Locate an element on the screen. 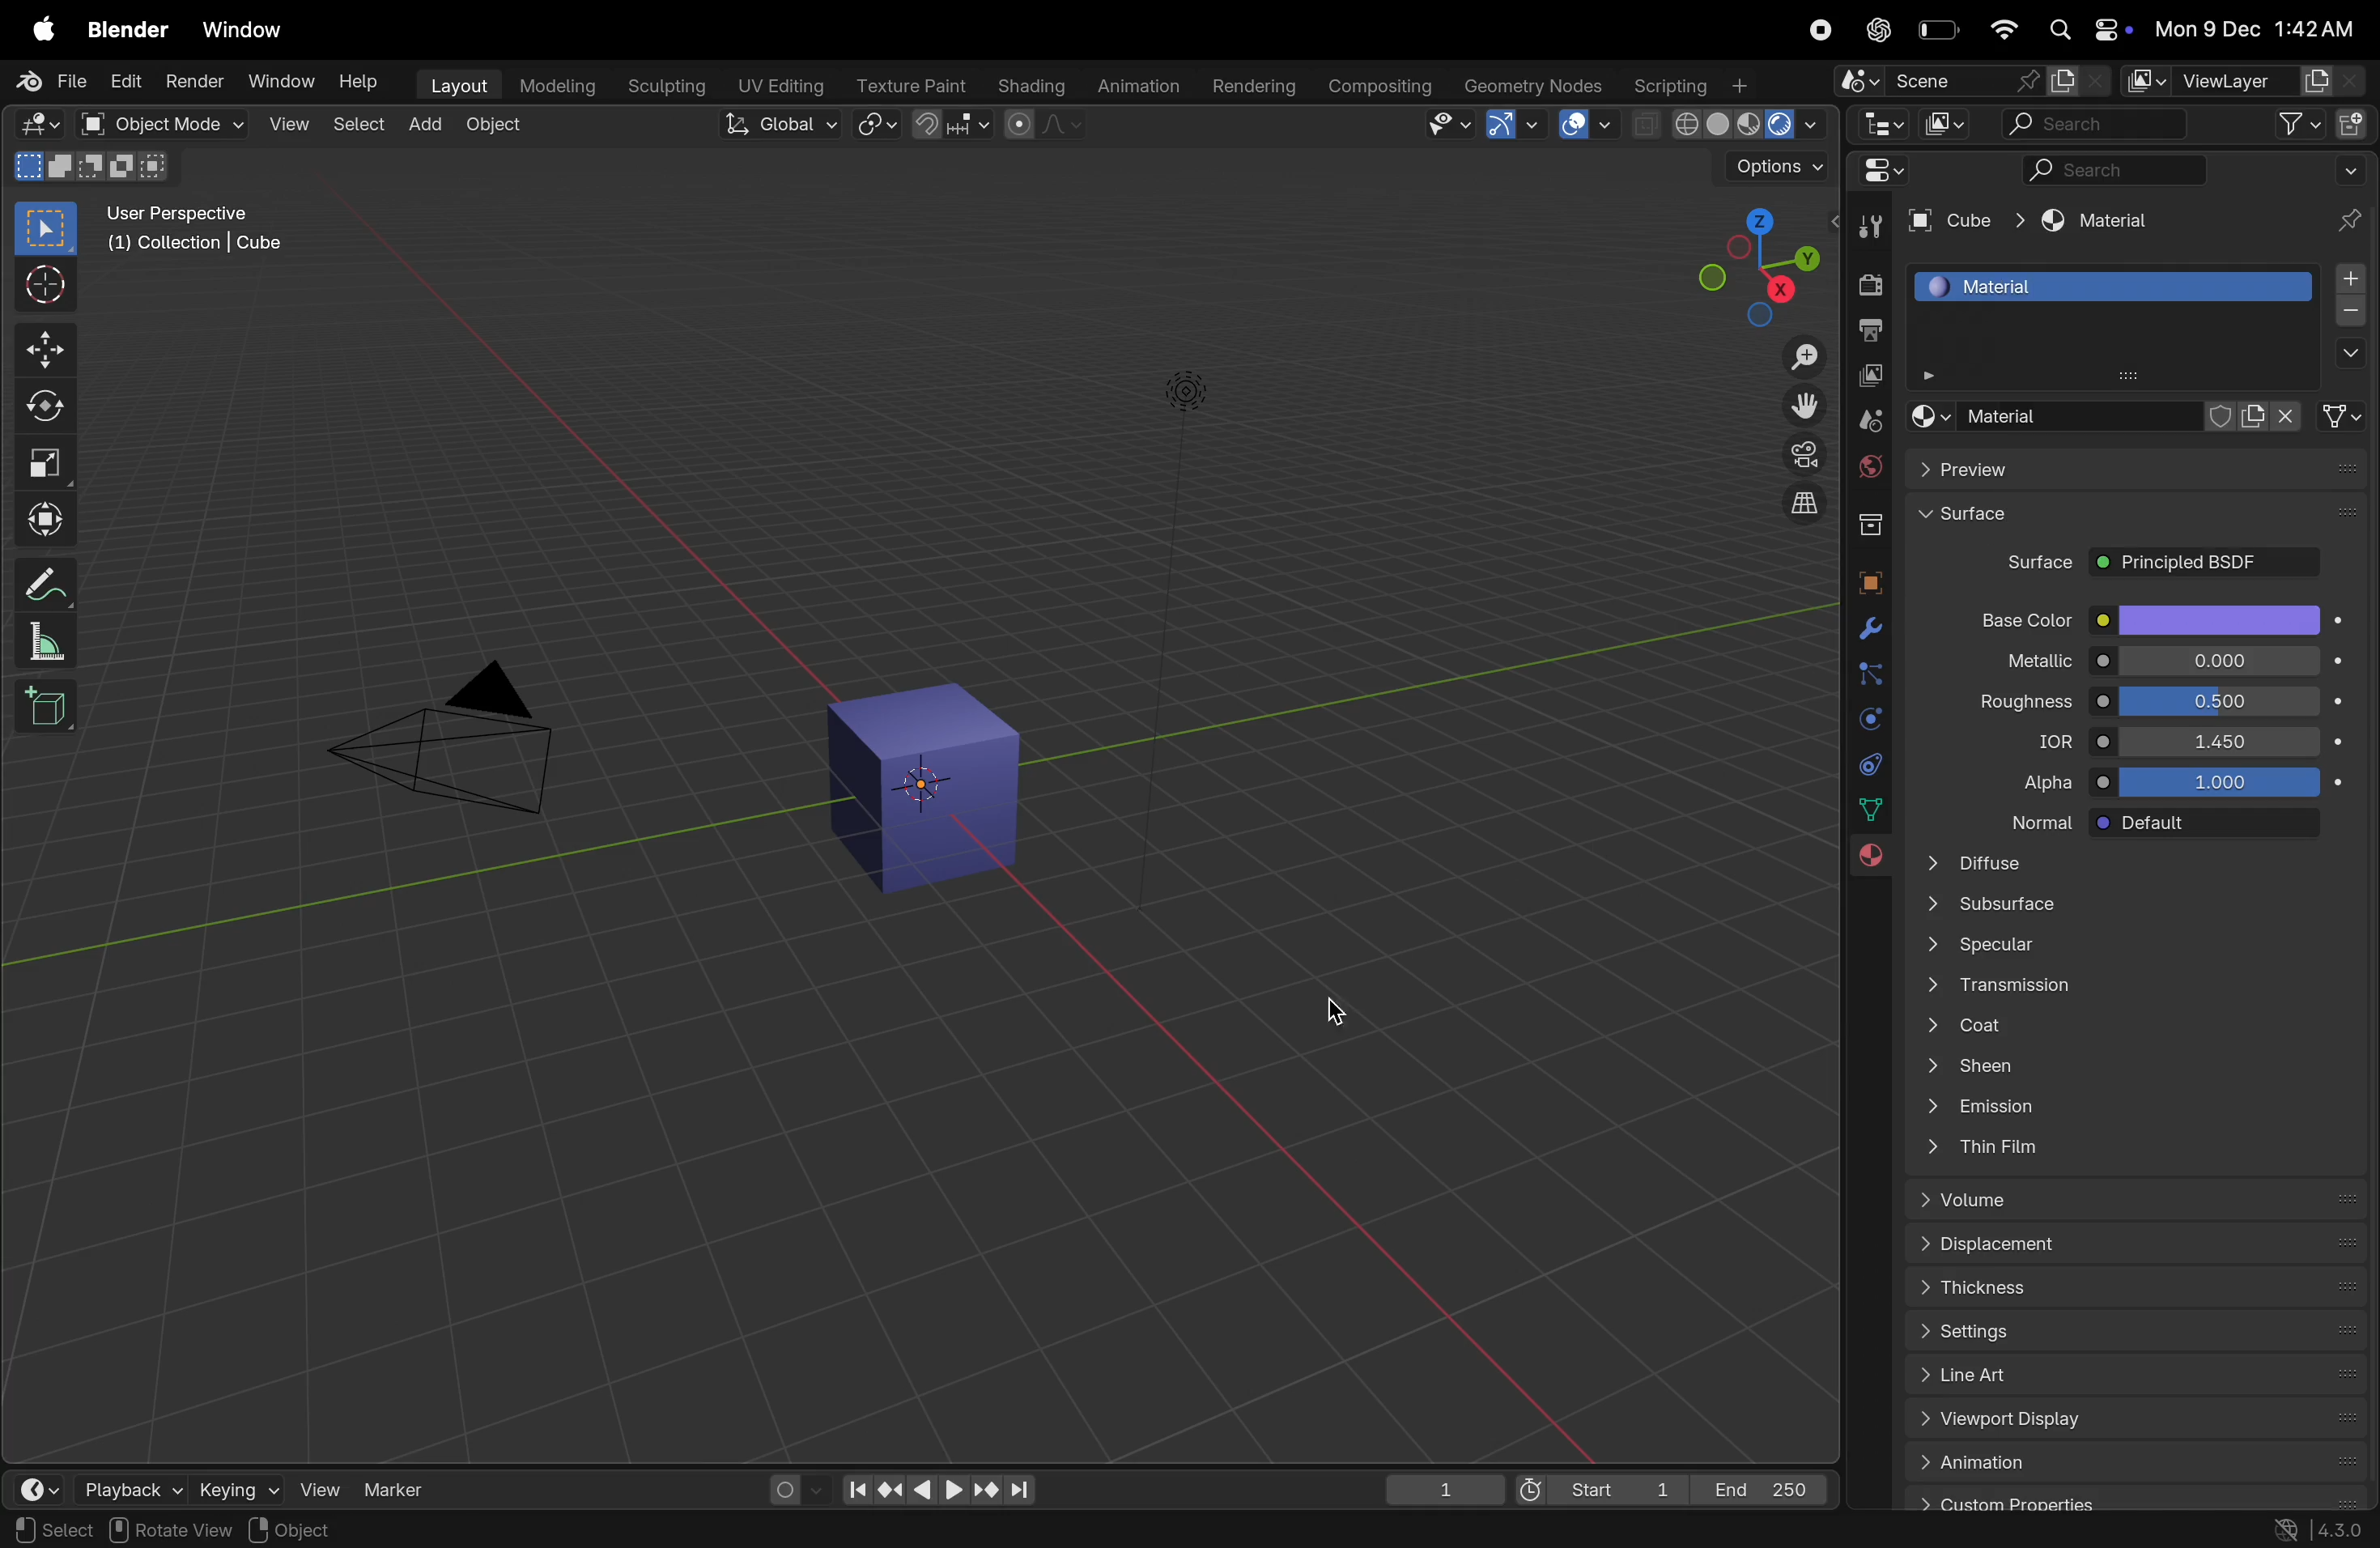 The image size is (2380, 1548). transform pviot is located at coordinates (877, 125).